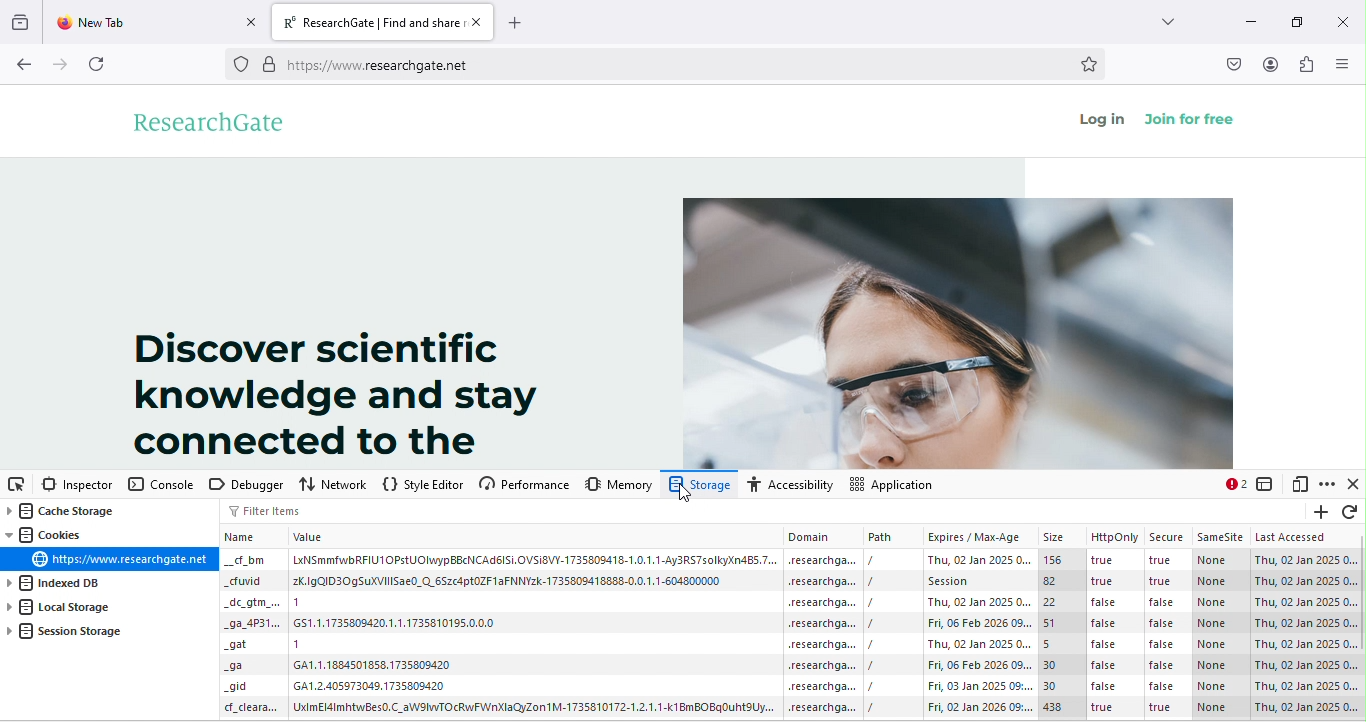 The width and height of the screenshot is (1366, 722). What do you see at coordinates (1161, 559) in the screenshot?
I see `true` at bounding box center [1161, 559].